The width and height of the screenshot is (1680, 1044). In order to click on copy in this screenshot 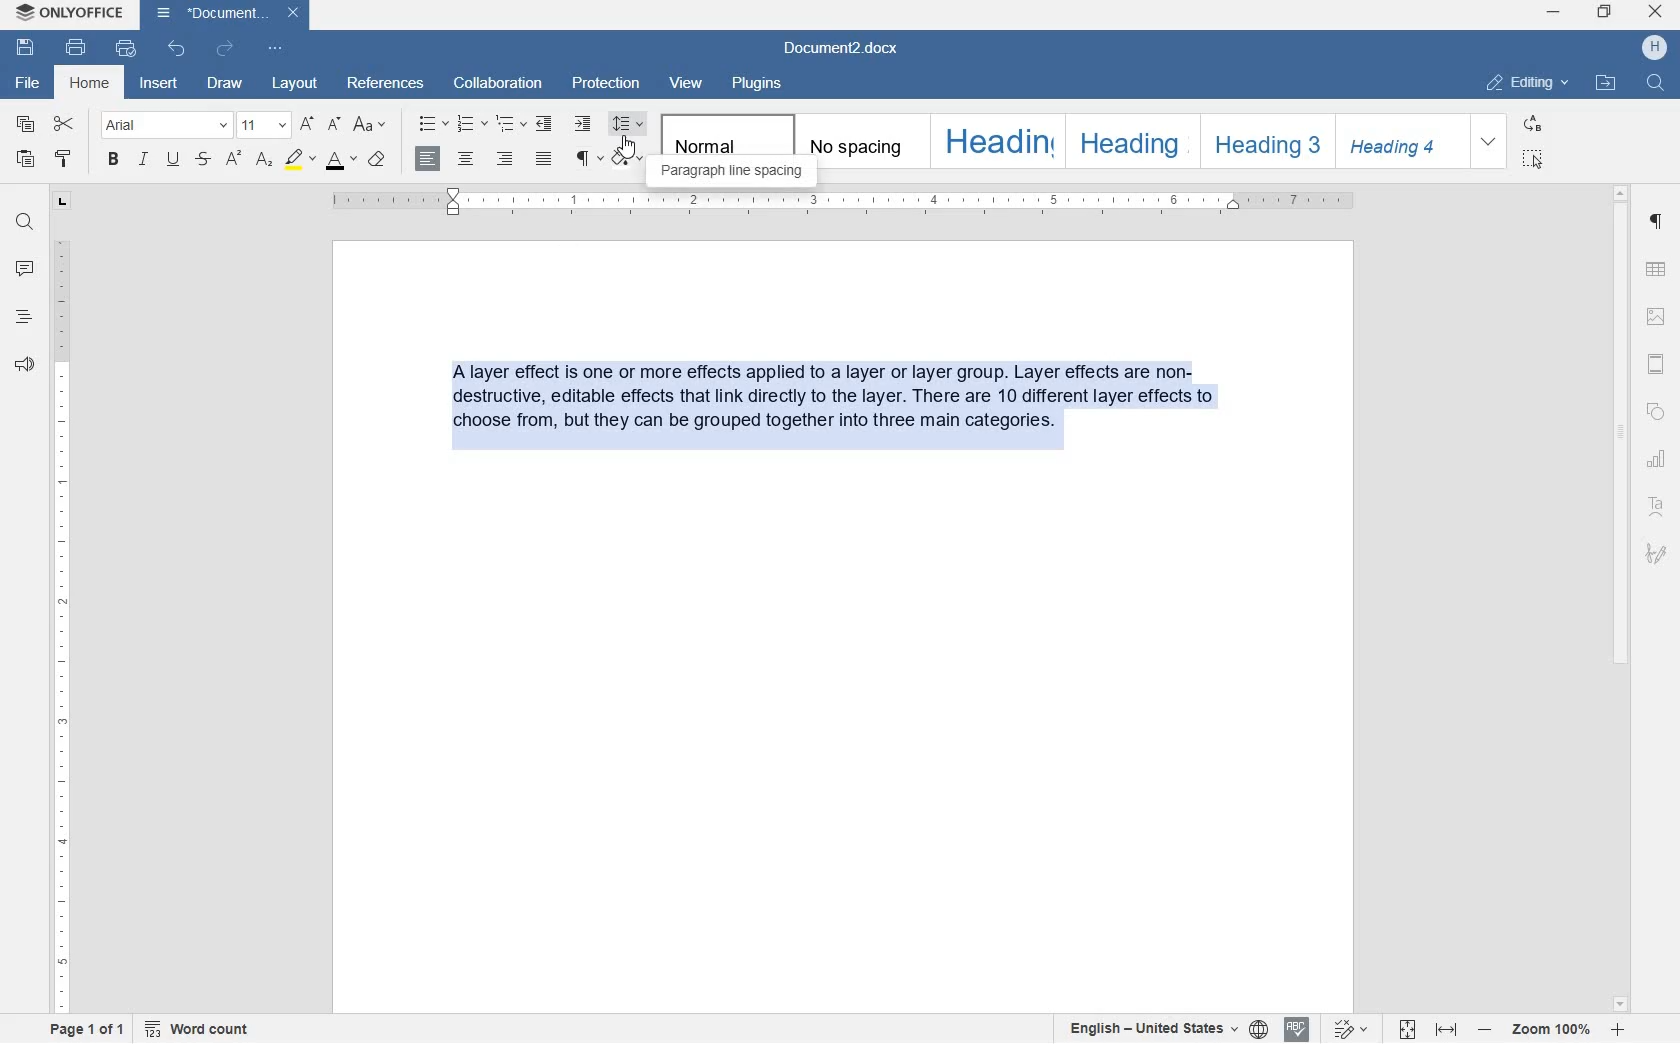, I will do `click(25, 123)`.